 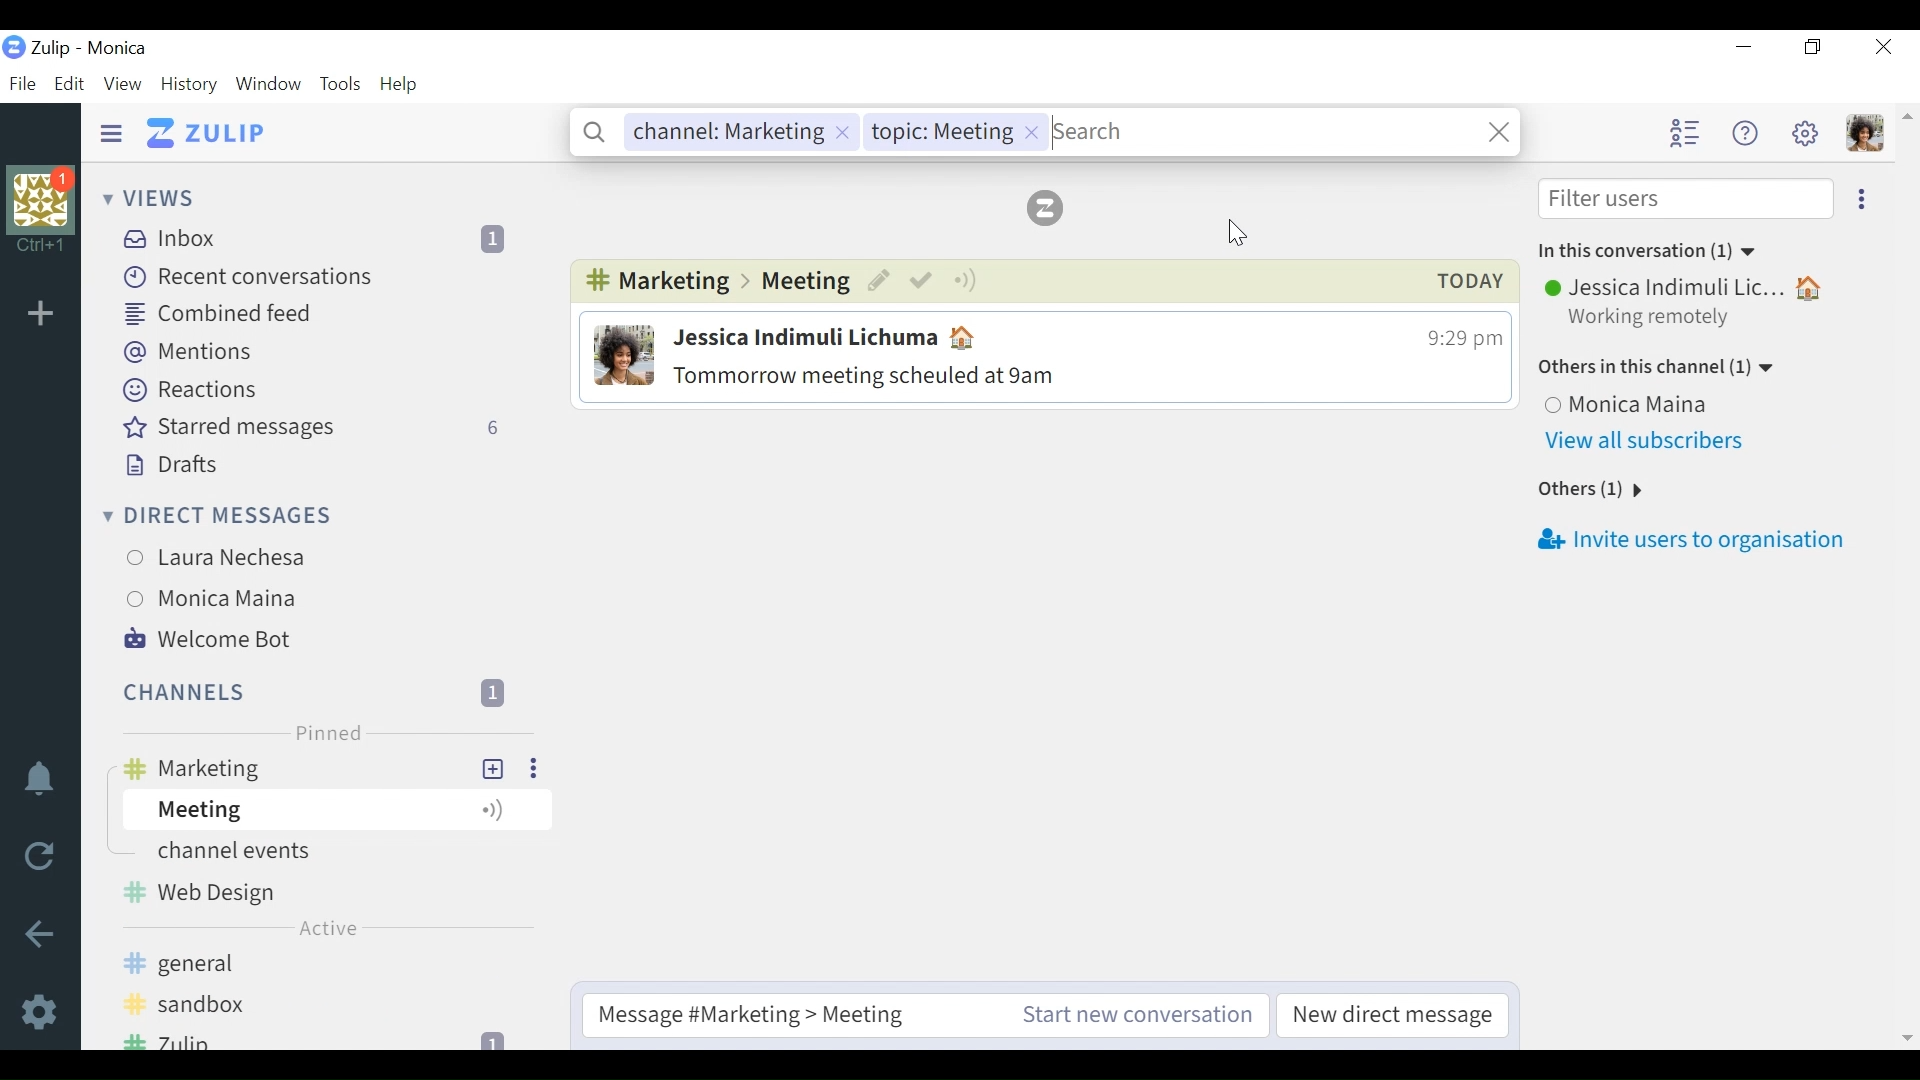 I want to click on Meeting, so click(x=290, y=811).